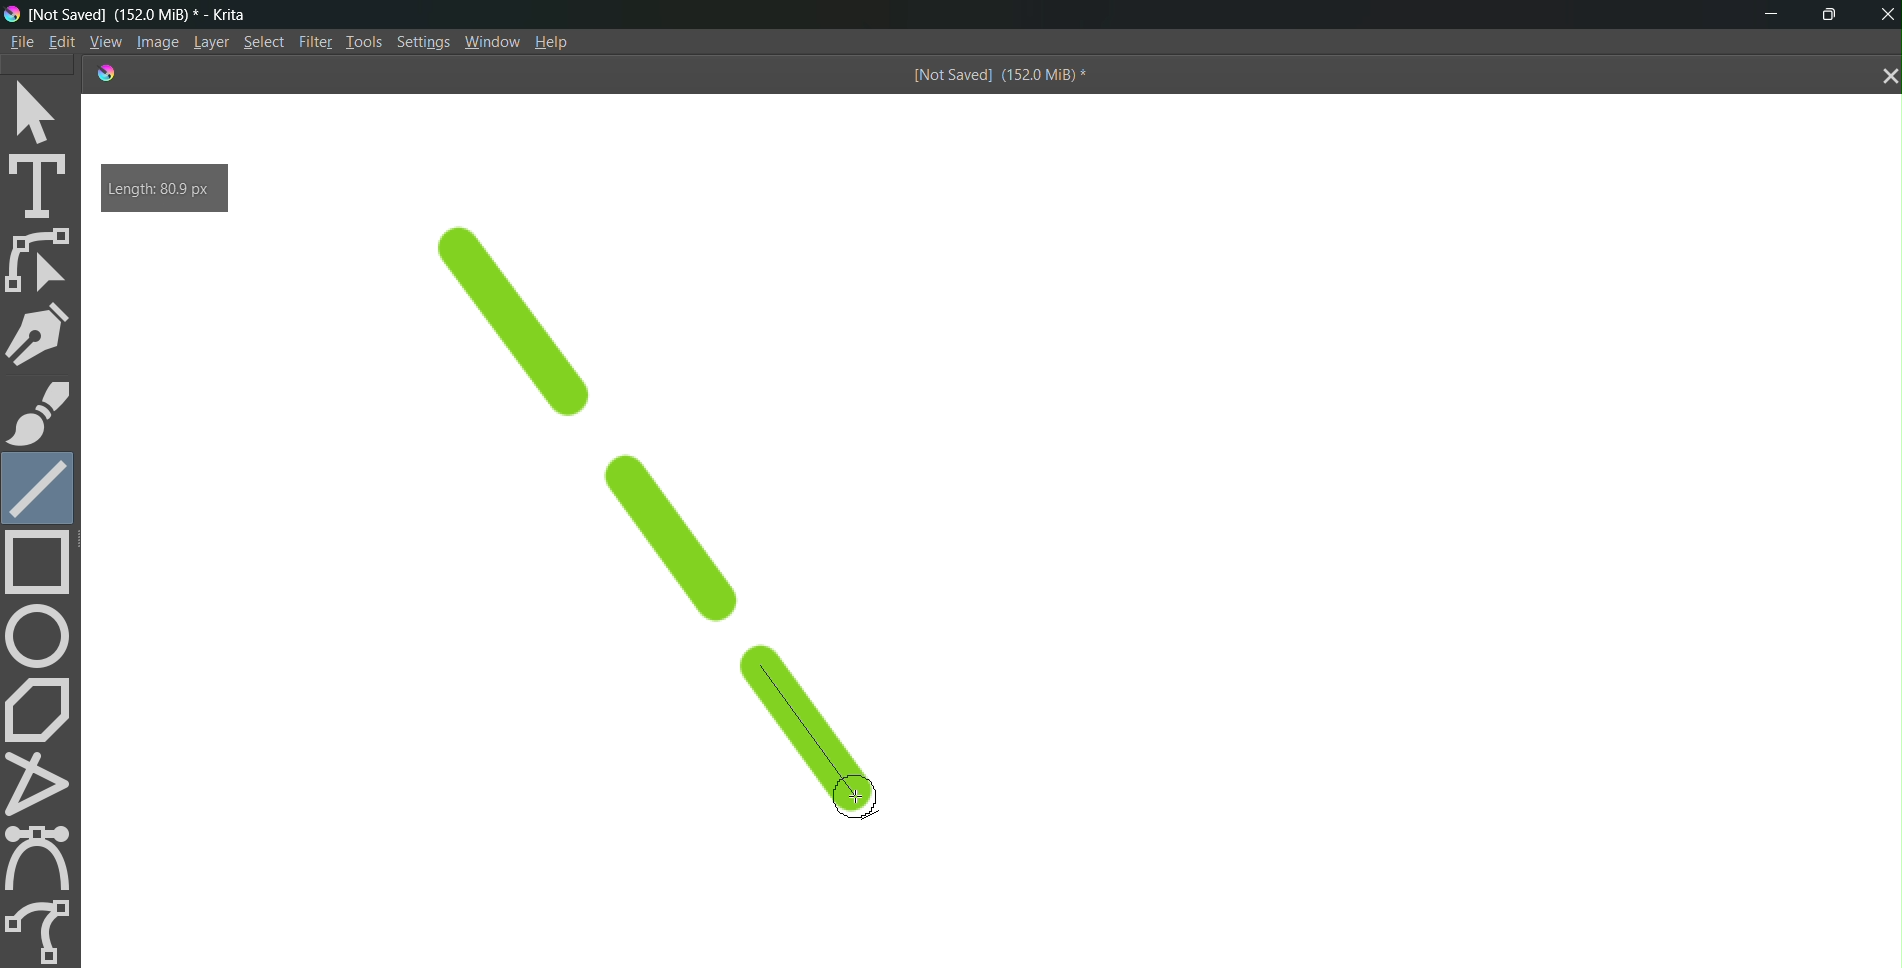 The width and height of the screenshot is (1902, 968). I want to click on Edit, so click(62, 42).